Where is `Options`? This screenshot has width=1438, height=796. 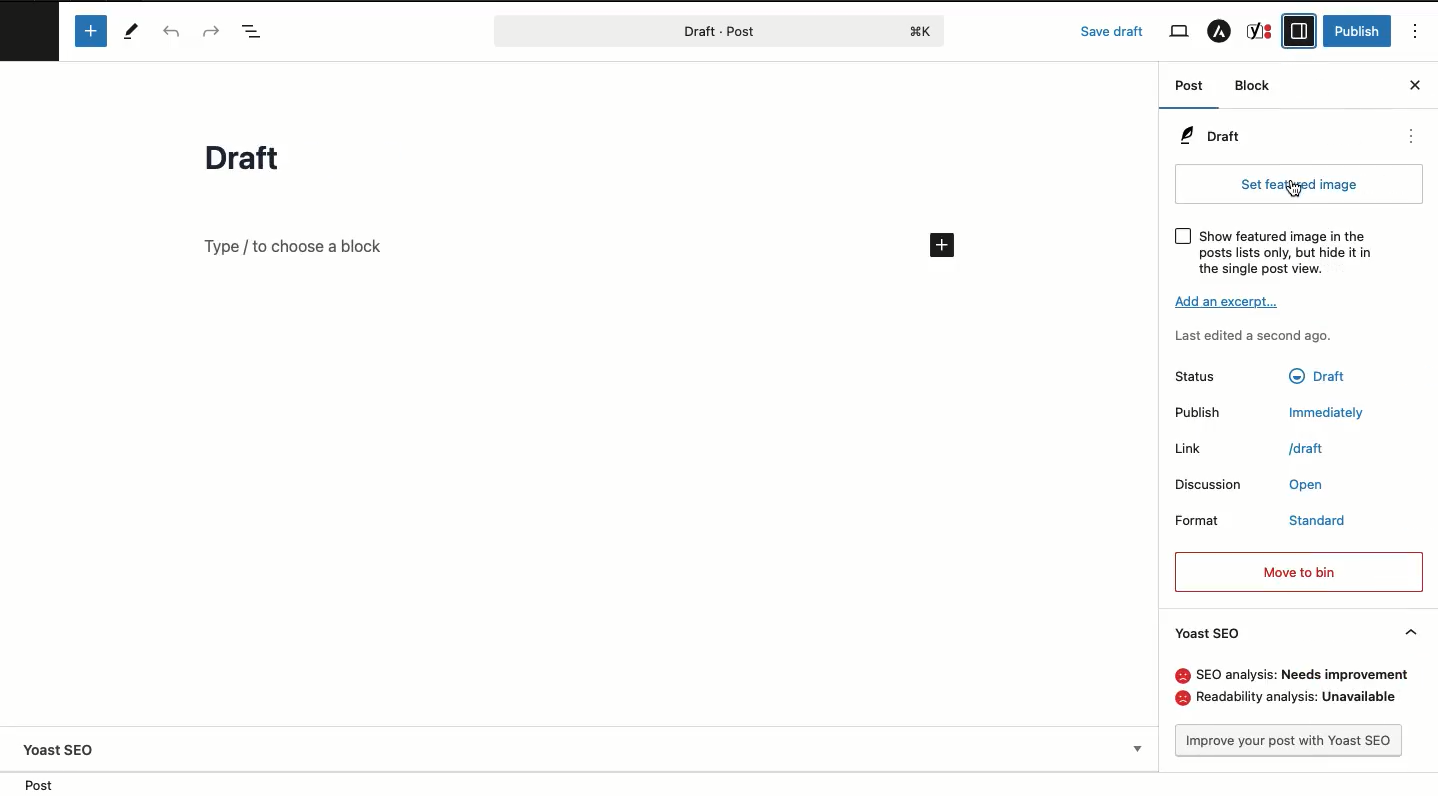
Options is located at coordinates (1415, 33).